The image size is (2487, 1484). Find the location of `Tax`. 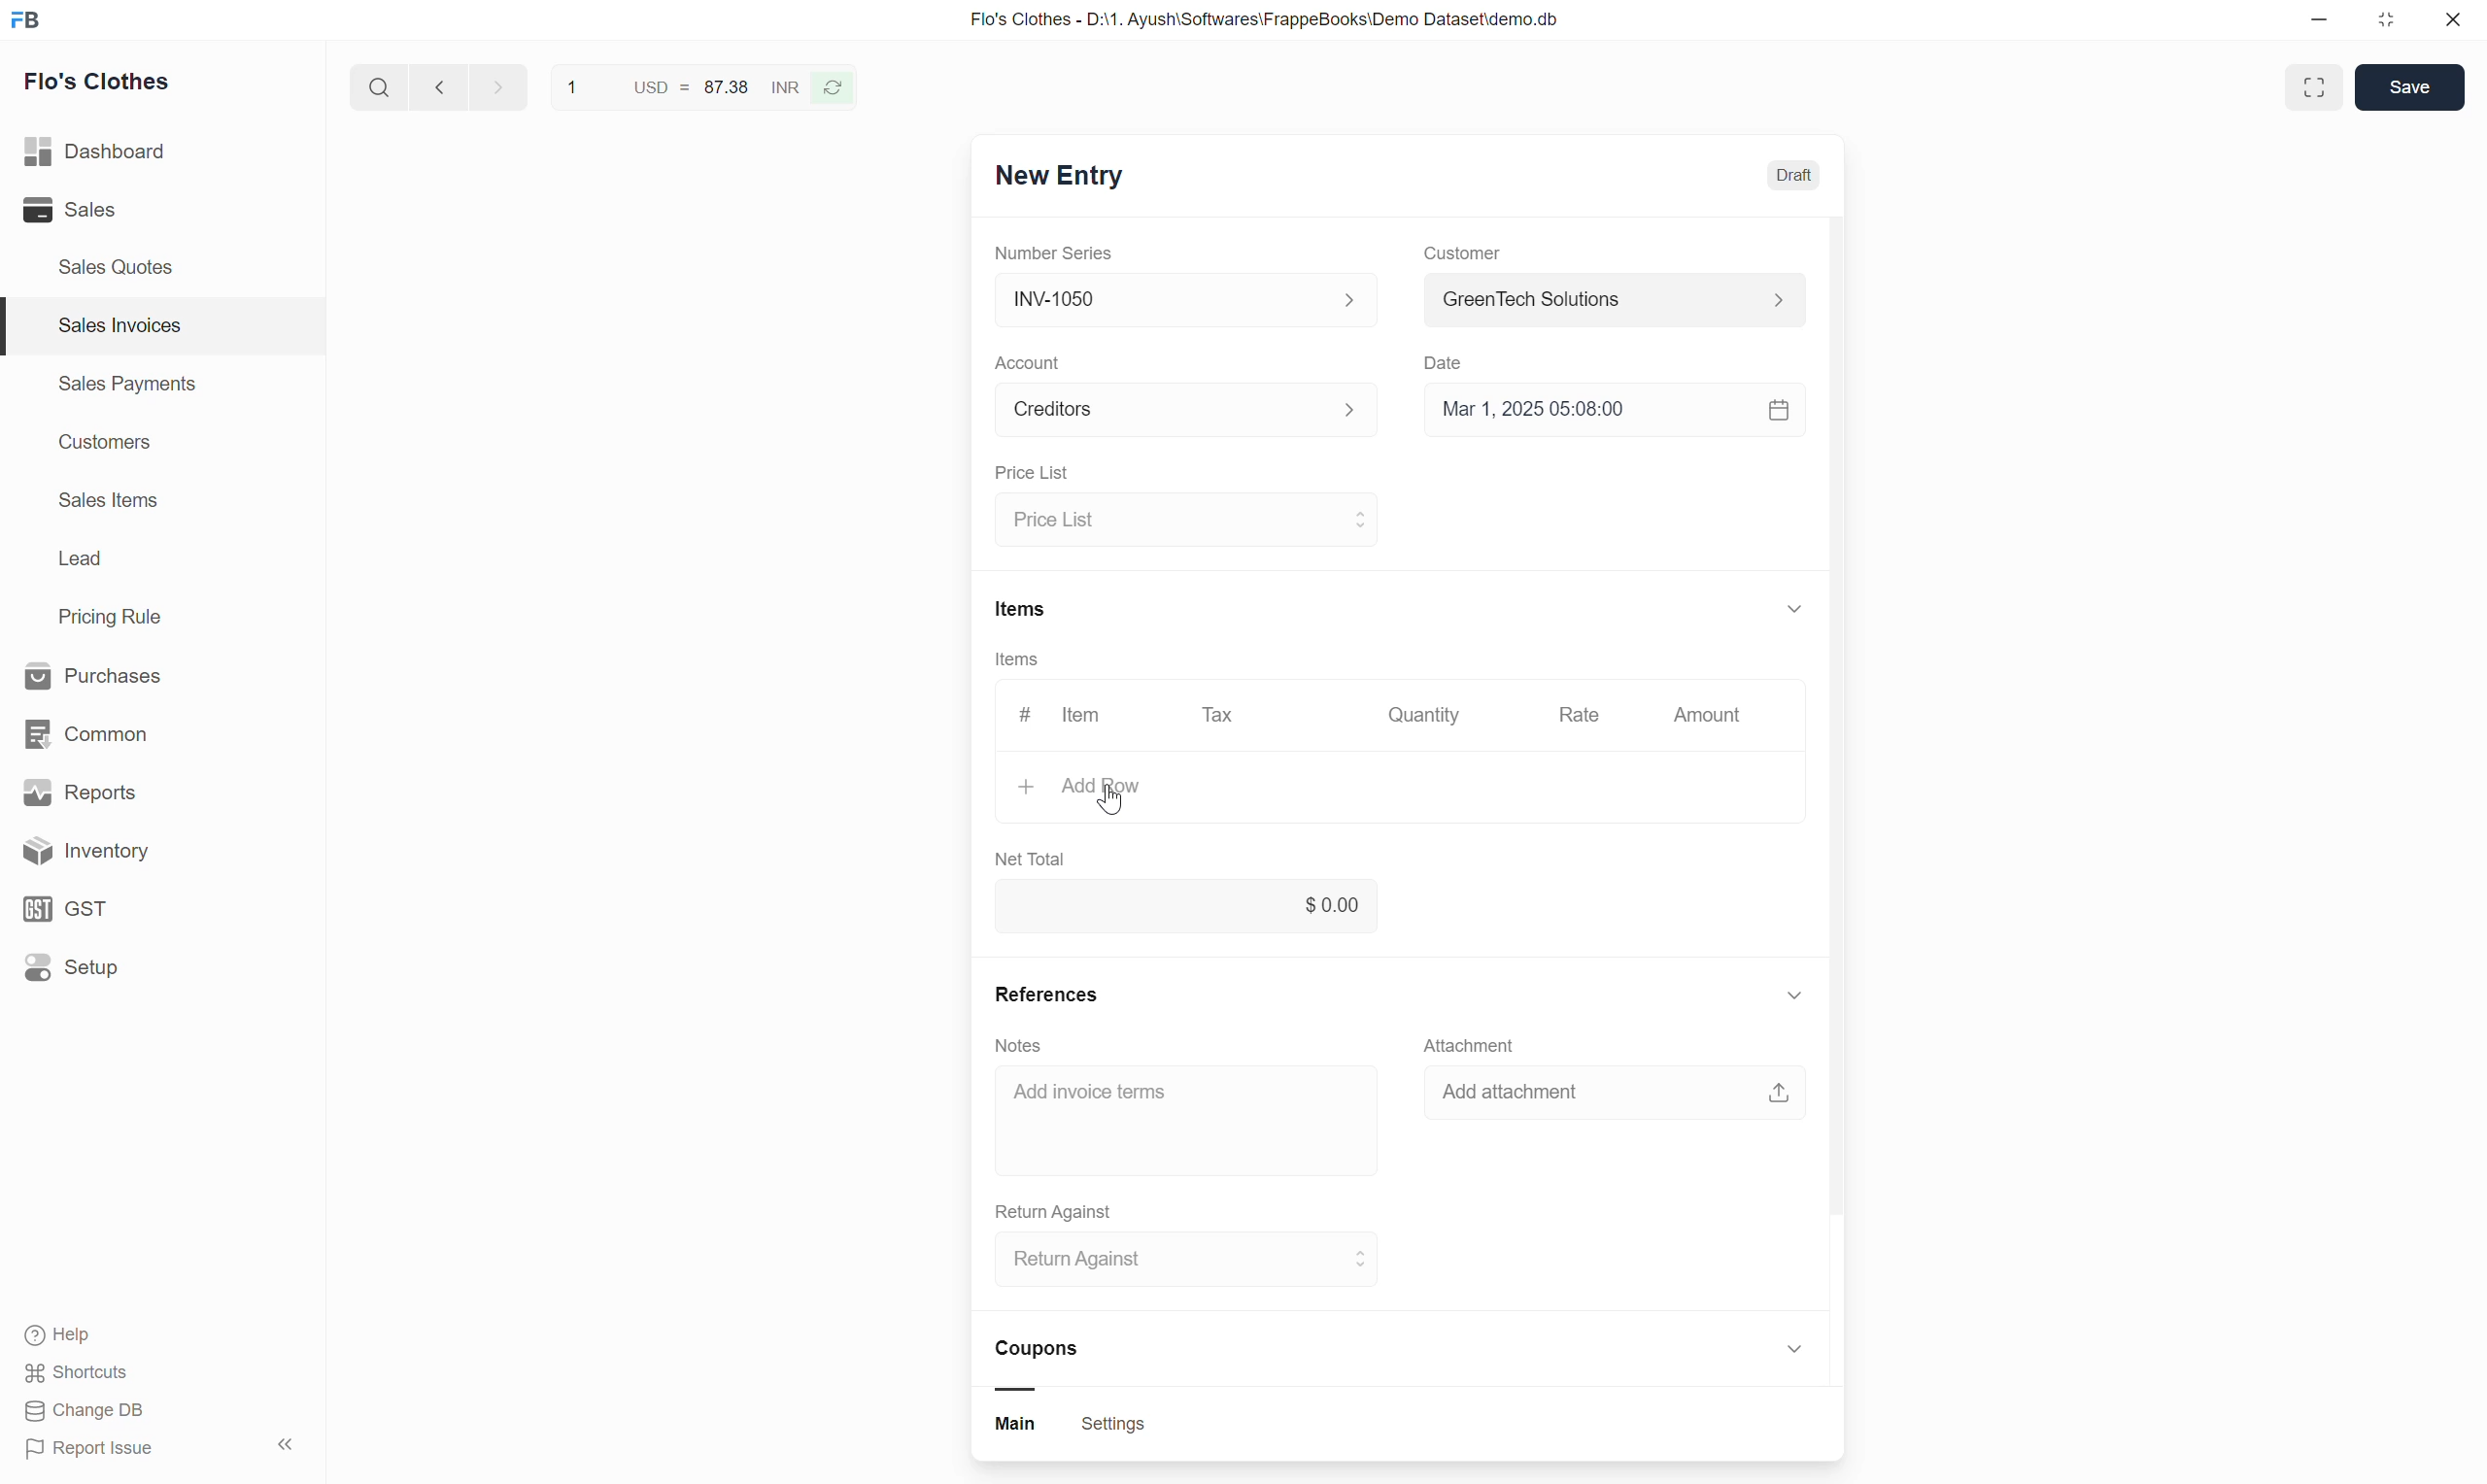

Tax is located at coordinates (1221, 720).